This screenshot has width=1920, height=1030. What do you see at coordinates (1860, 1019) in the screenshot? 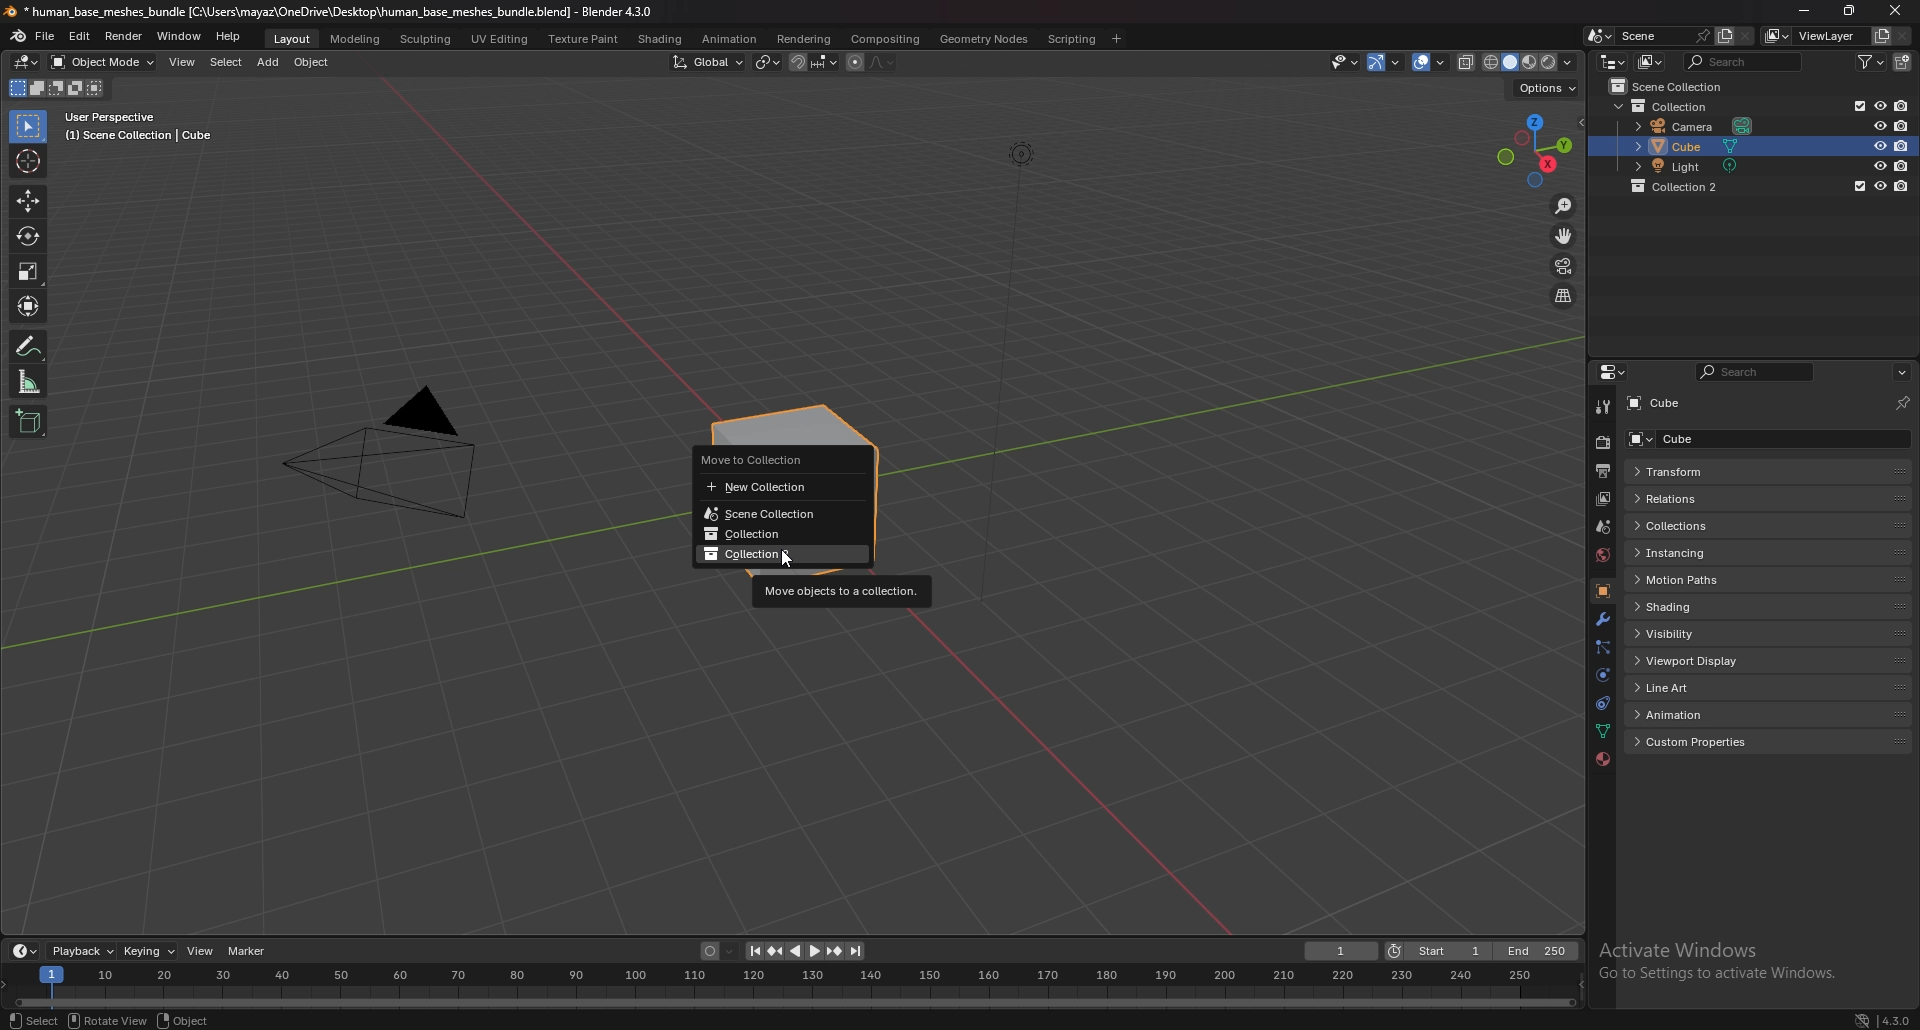
I see `network` at bounding box center [1860, 1019].